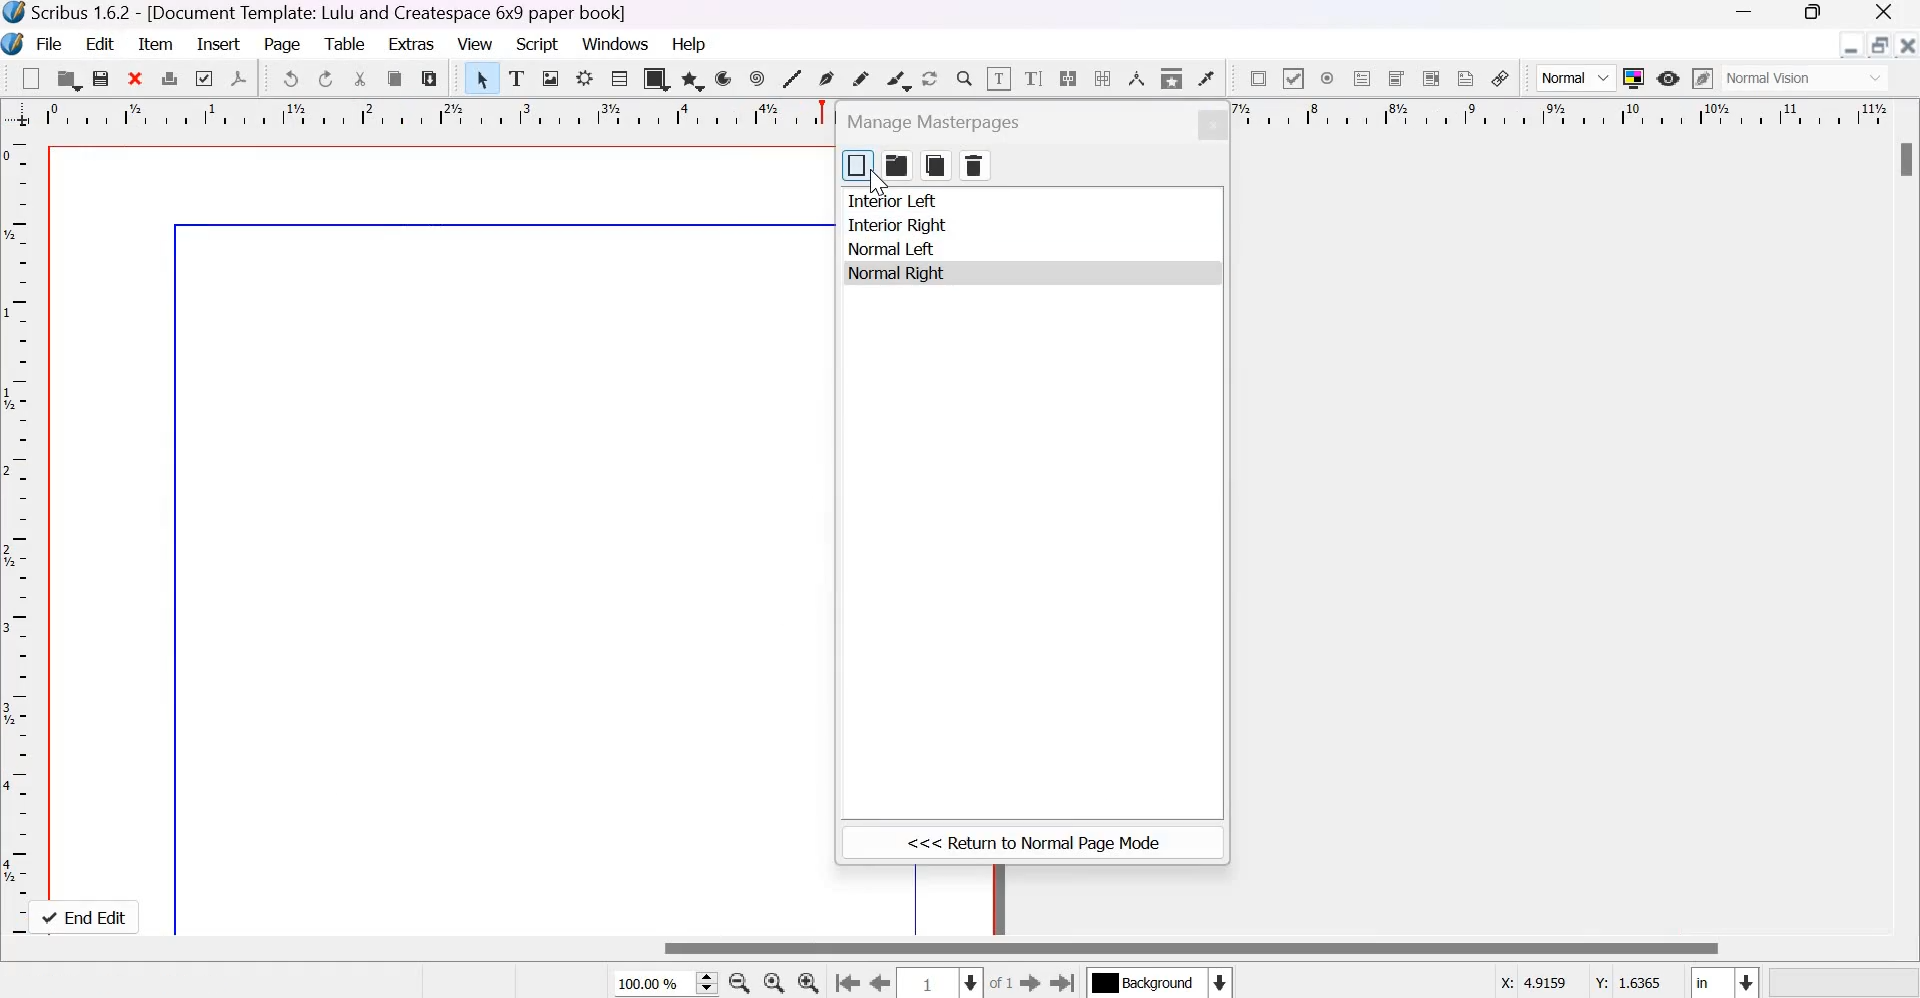  Describe the element at coordinates (655, 79) in the screenshot. I see `shapes` at that location.